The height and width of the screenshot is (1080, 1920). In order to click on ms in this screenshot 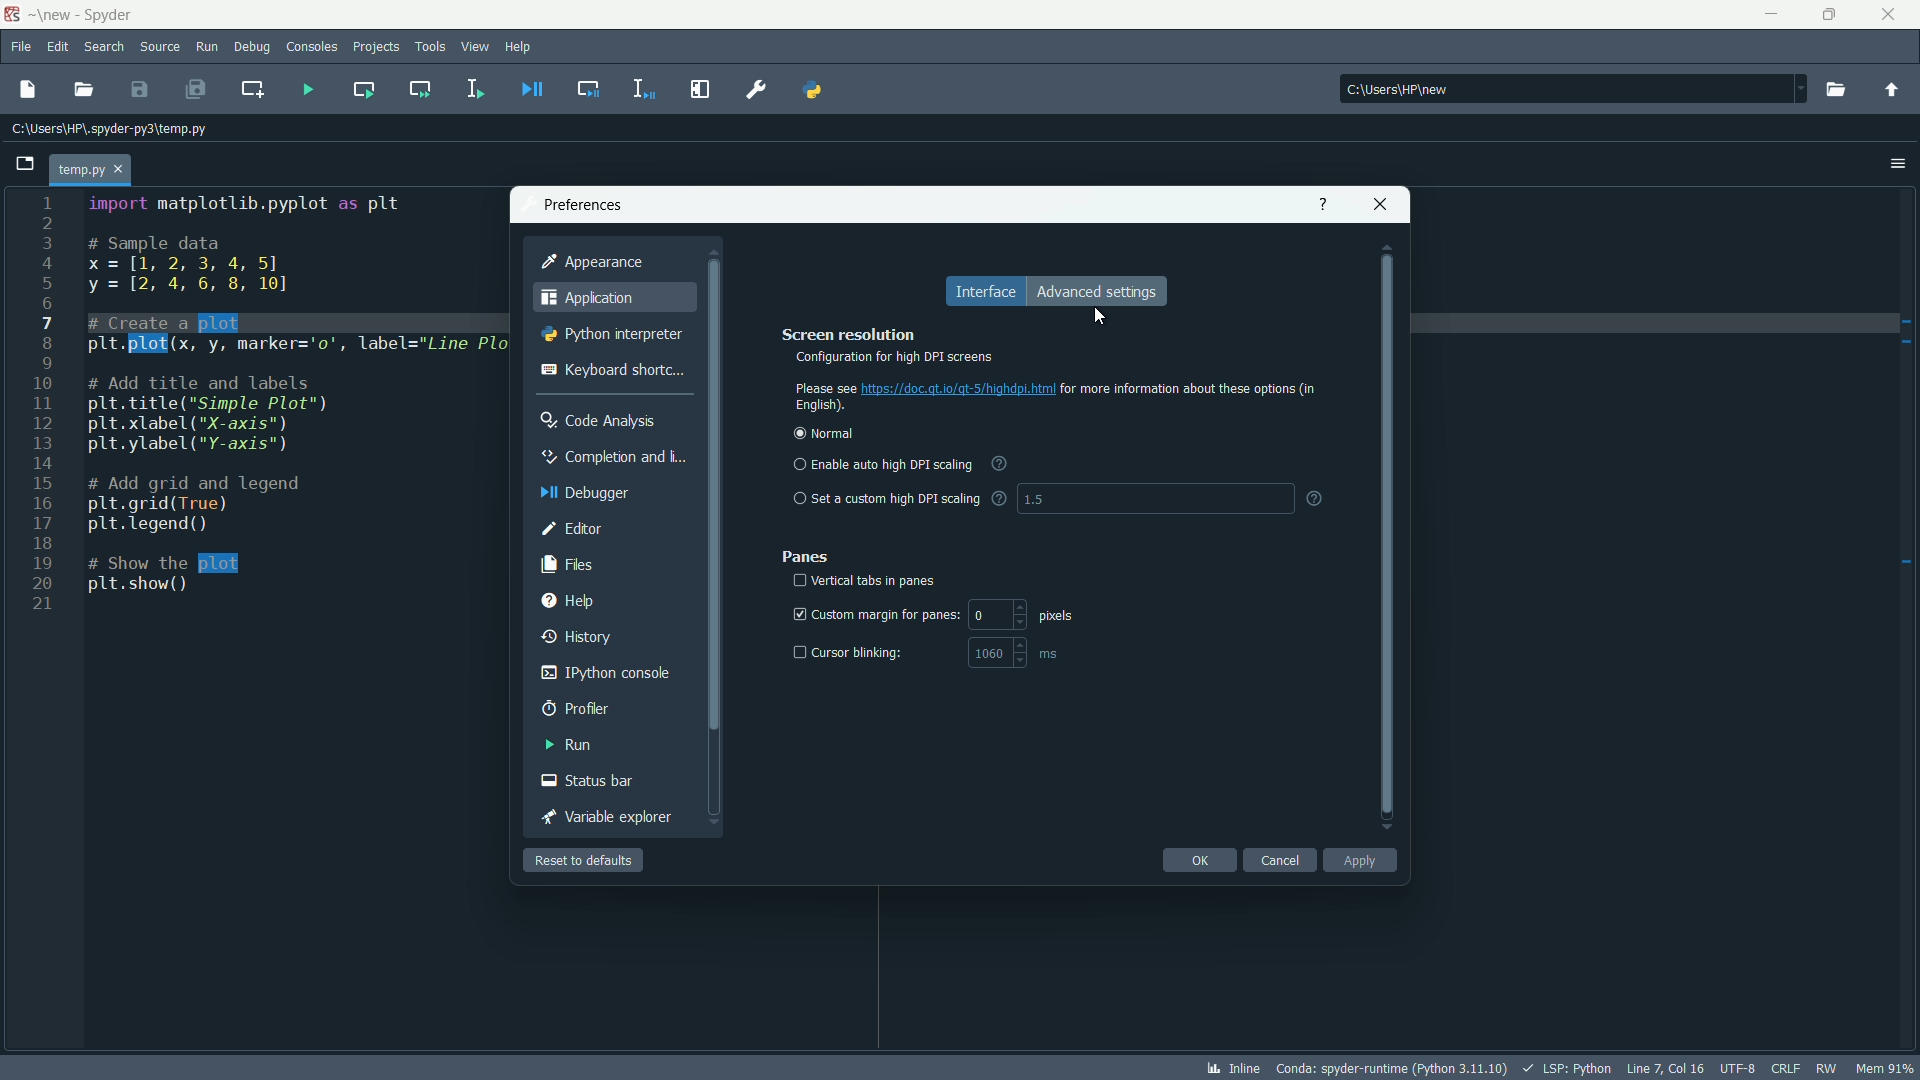, I will do `click(1051, 654)`.